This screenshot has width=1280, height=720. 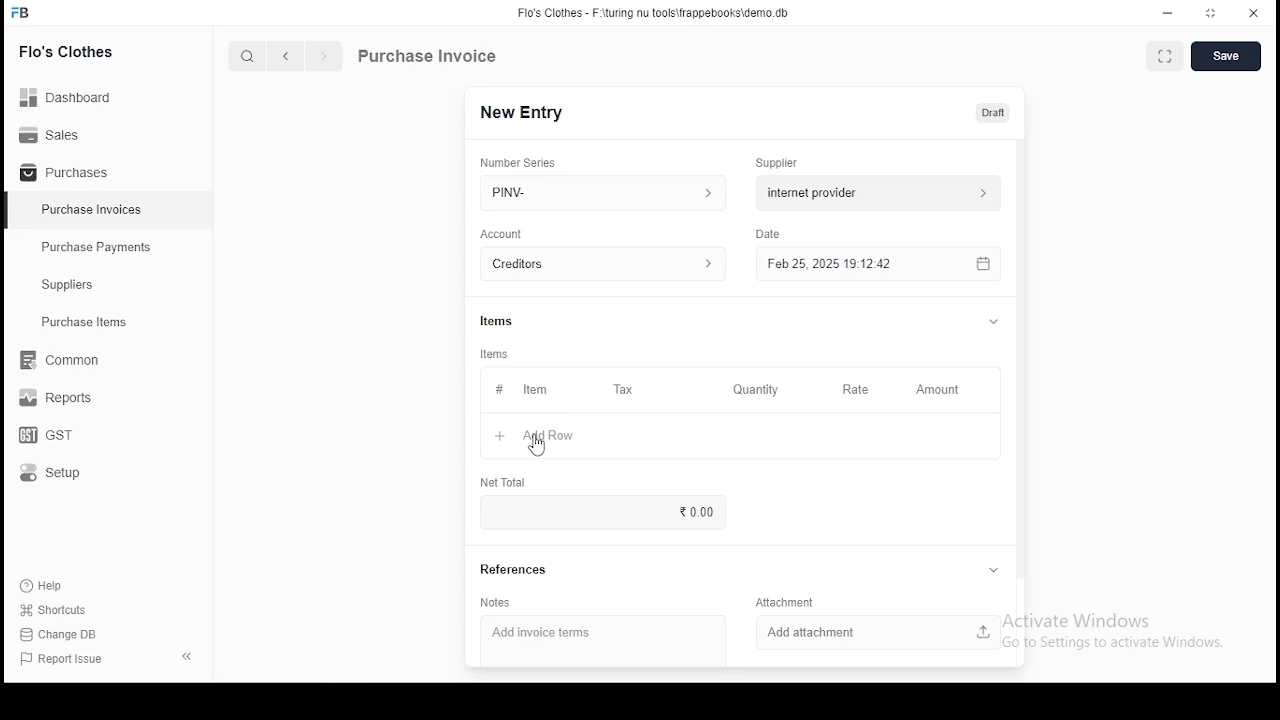 What do you see at coordinates (65, 173) in the screenshot?
I see `Purchases` at bounding box center [65, 173].